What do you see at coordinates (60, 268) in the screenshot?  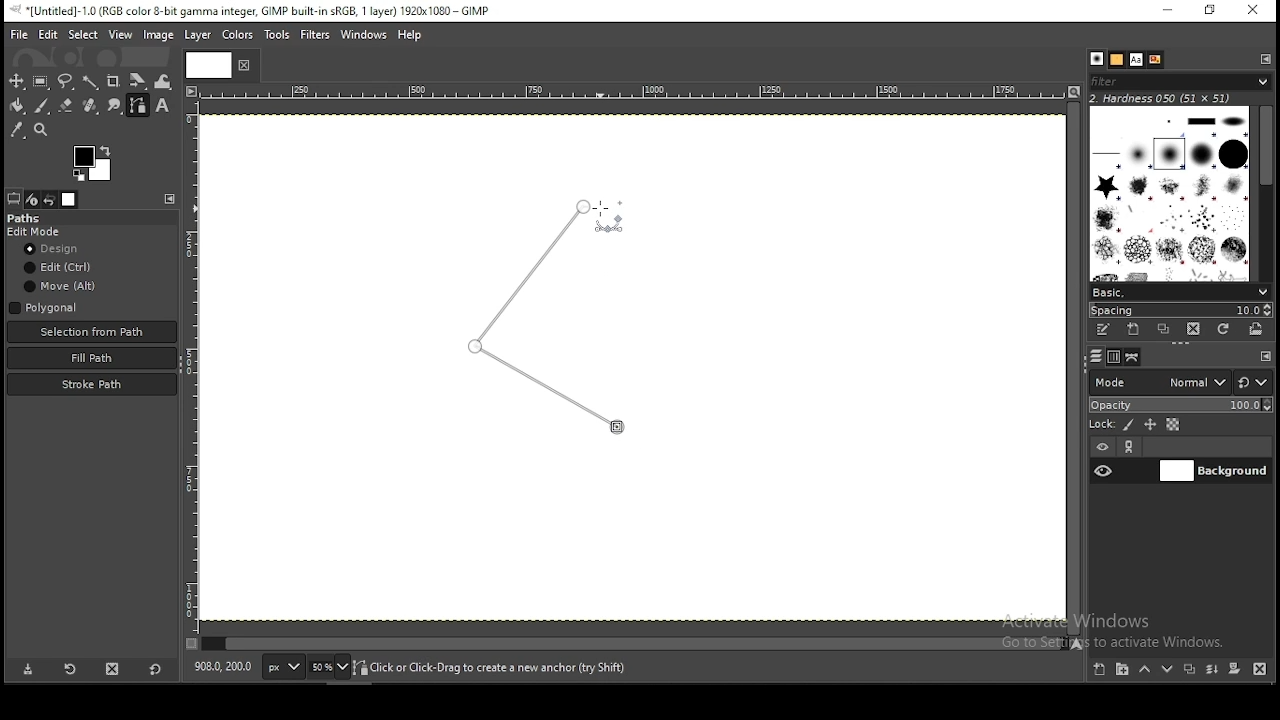 I see `edit` at bounding box center [60, 268].